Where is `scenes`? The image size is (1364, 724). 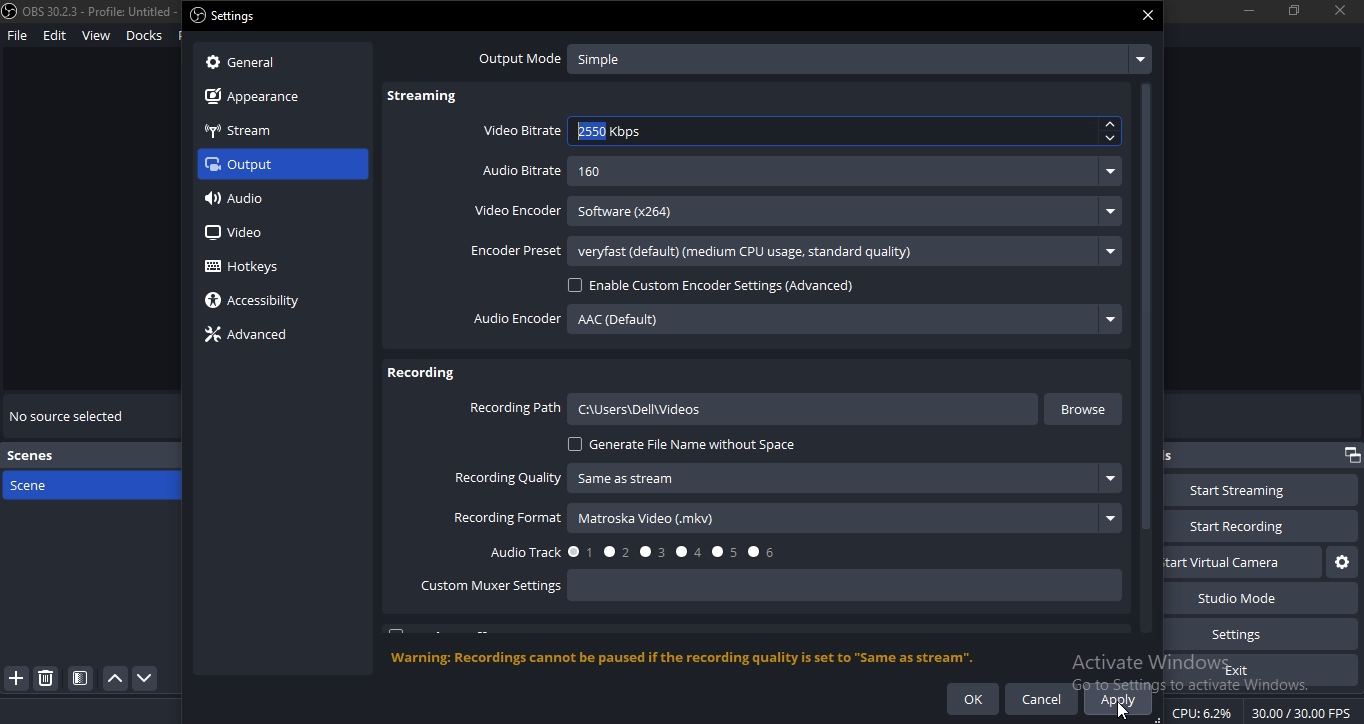
scenes is located at coordinates (38, 457).